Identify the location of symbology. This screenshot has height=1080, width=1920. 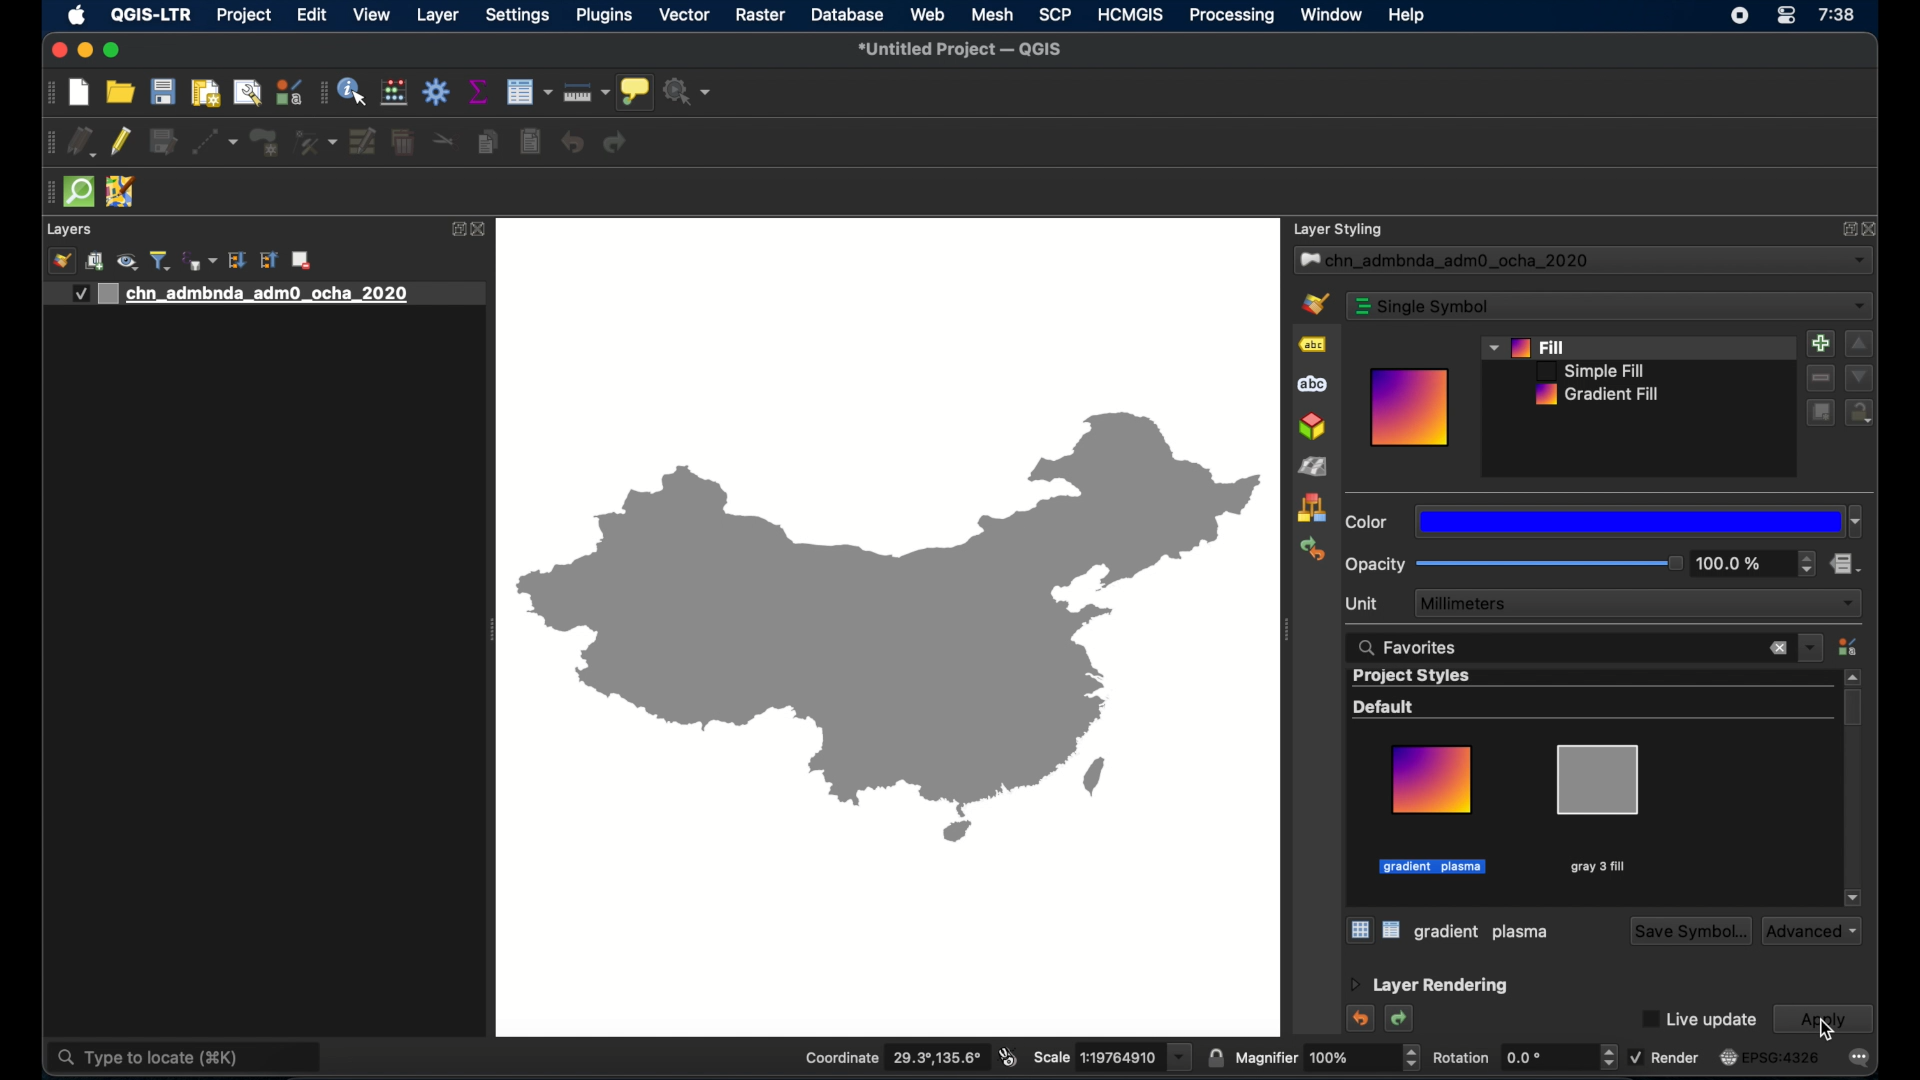
(1313, 304).